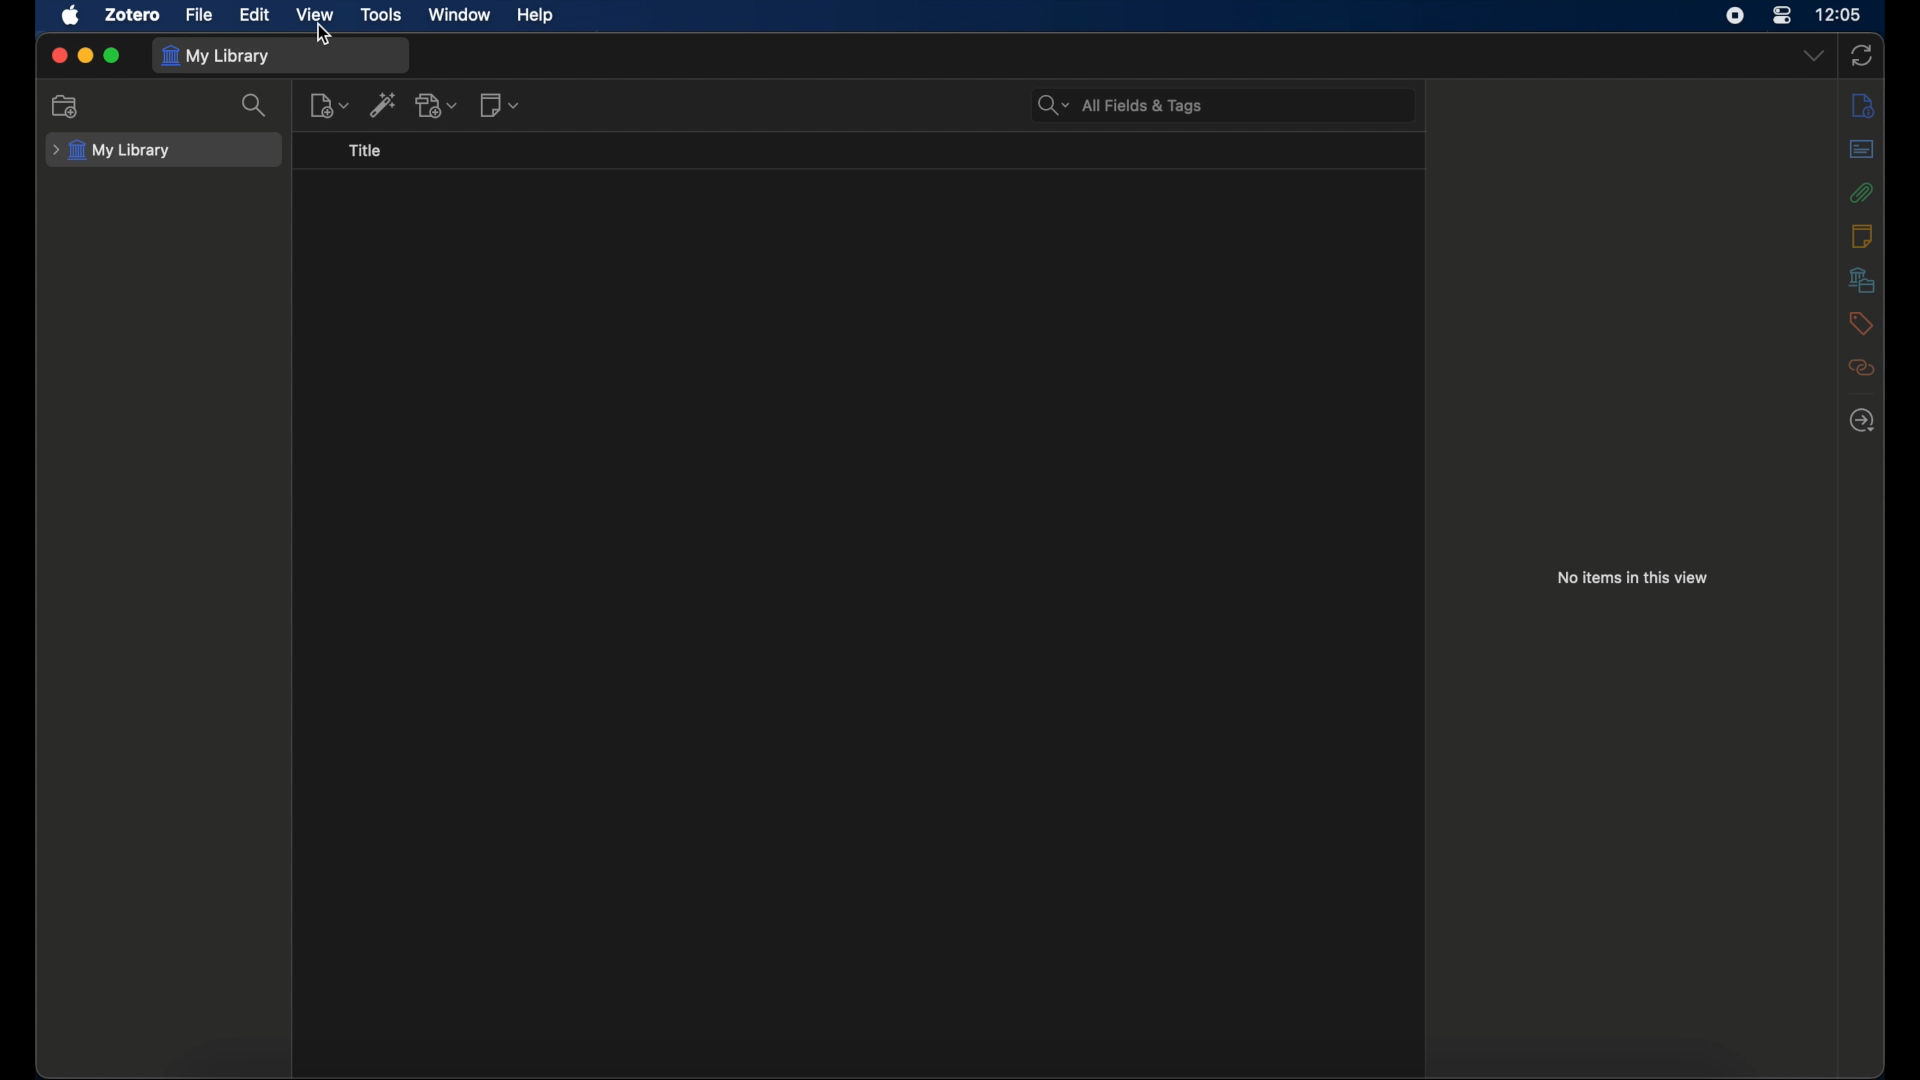 This screenshot has height=1080, width=1920. What do you see at coordinates (317, 15) in the screenshot?
I see `view` at bounding box center [317, 15].